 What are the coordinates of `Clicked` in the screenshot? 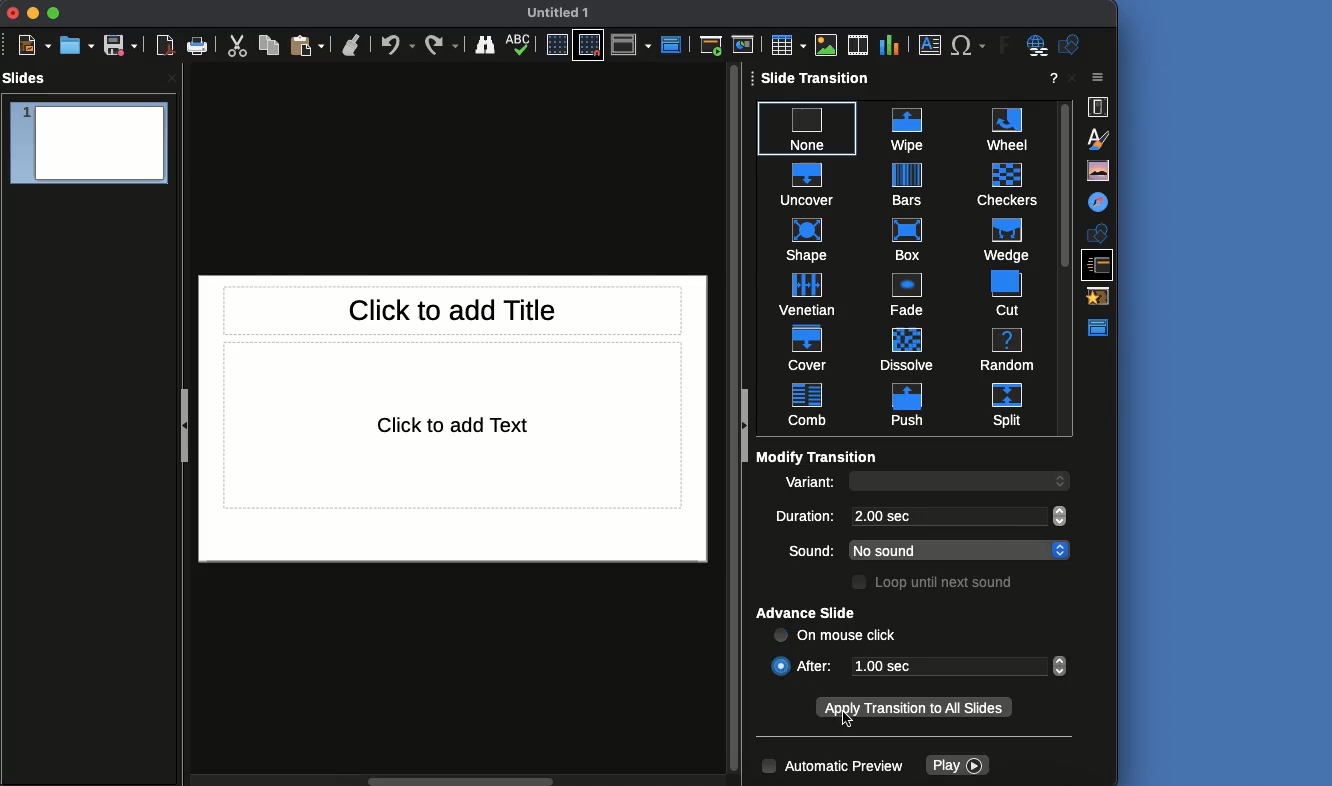 It's located at (780, 665).